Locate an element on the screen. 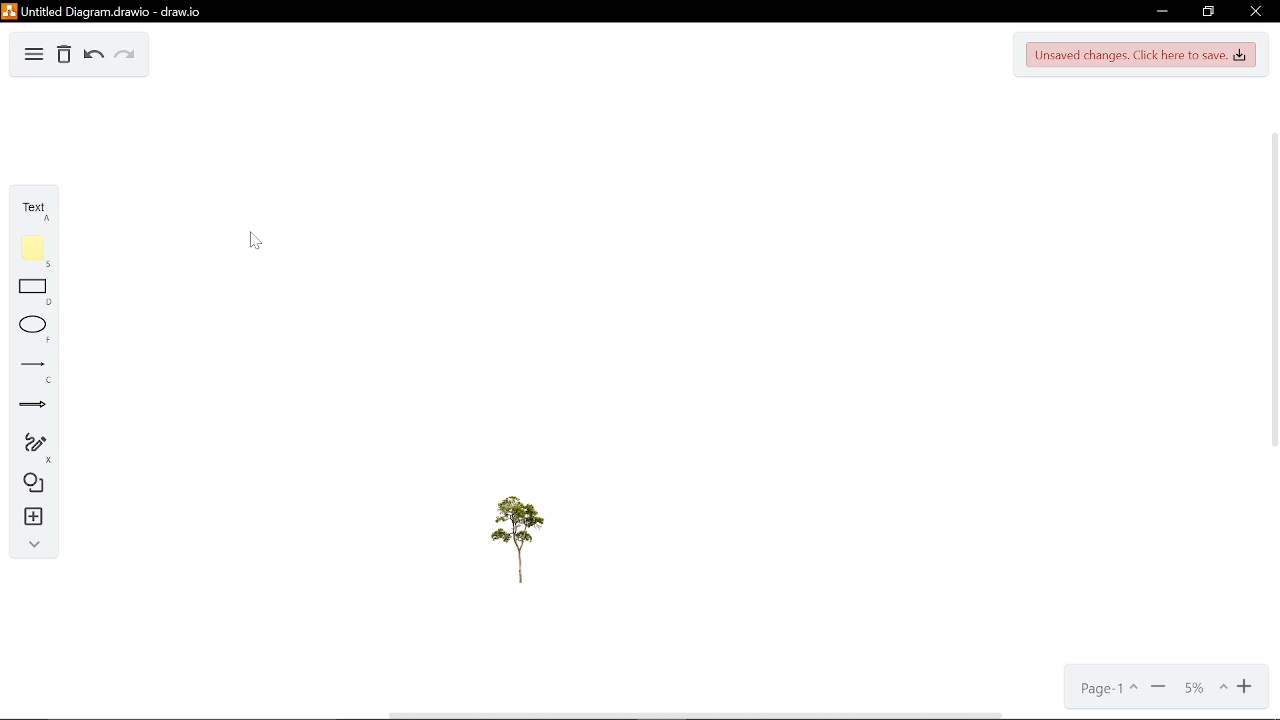 This screenshot has height=720, width=1280. Rectangle is located at coordinates (28, 290).